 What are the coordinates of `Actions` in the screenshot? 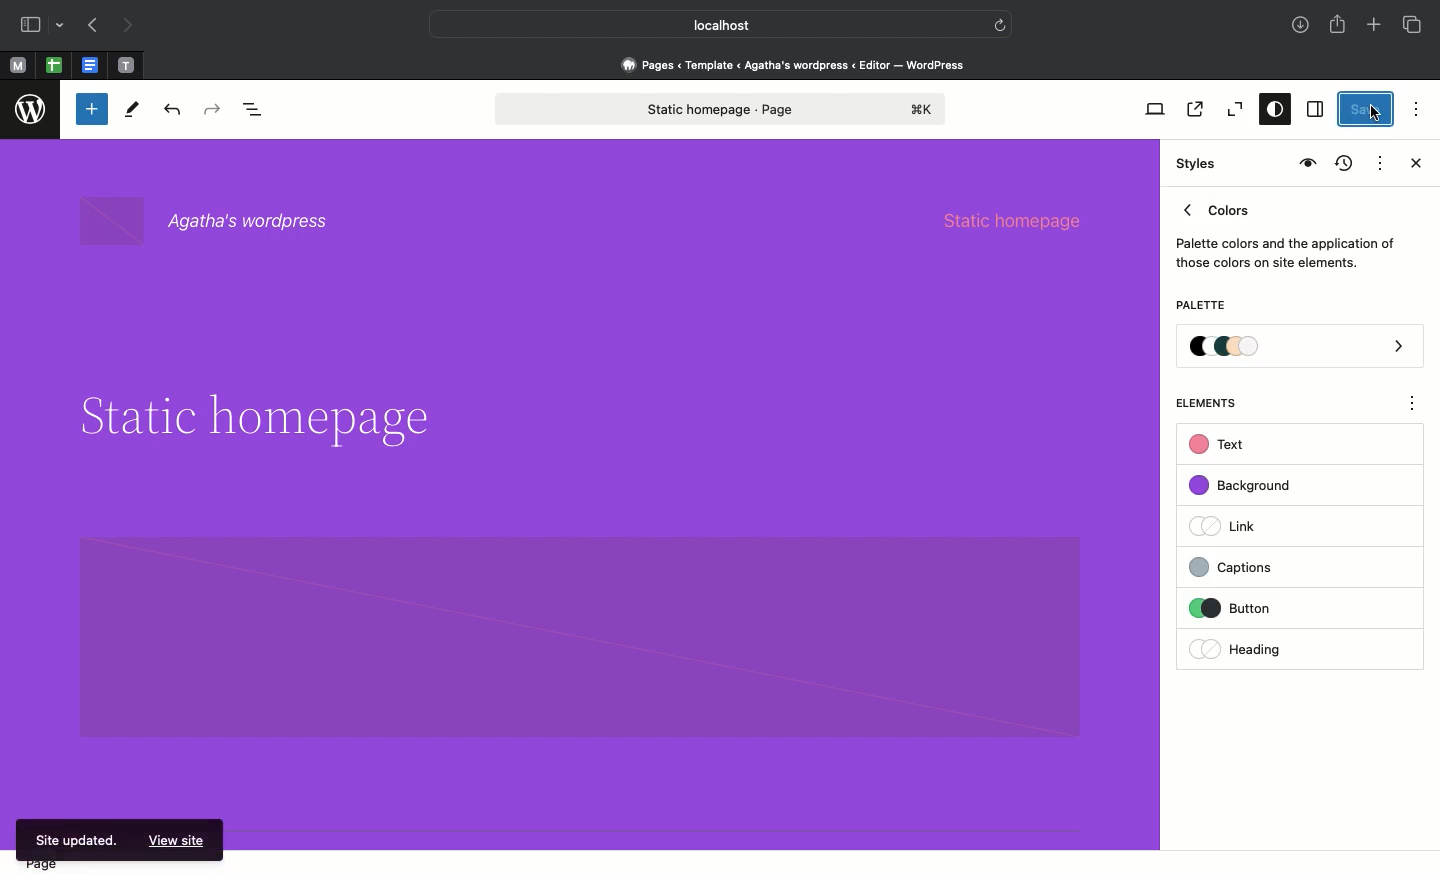 It's located at (1378, 161).